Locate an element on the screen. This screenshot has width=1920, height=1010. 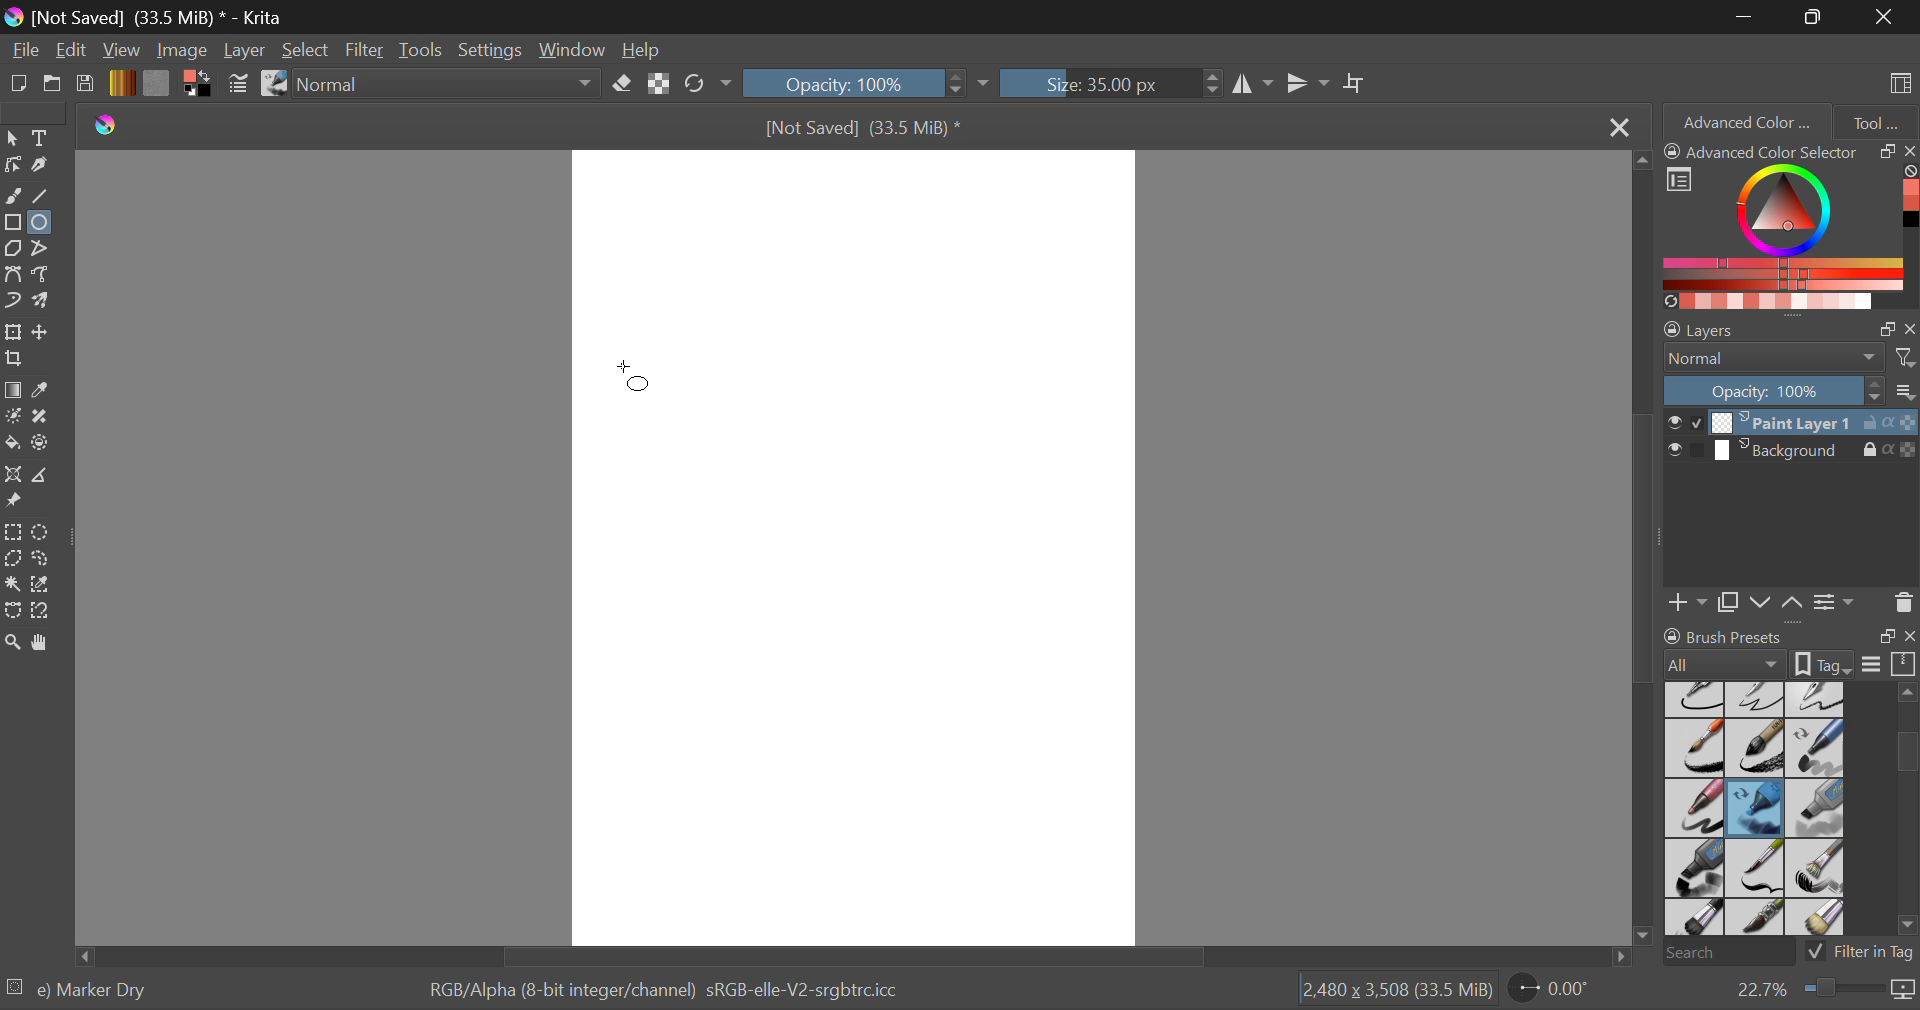
Select is located at coordinates (12, 138).